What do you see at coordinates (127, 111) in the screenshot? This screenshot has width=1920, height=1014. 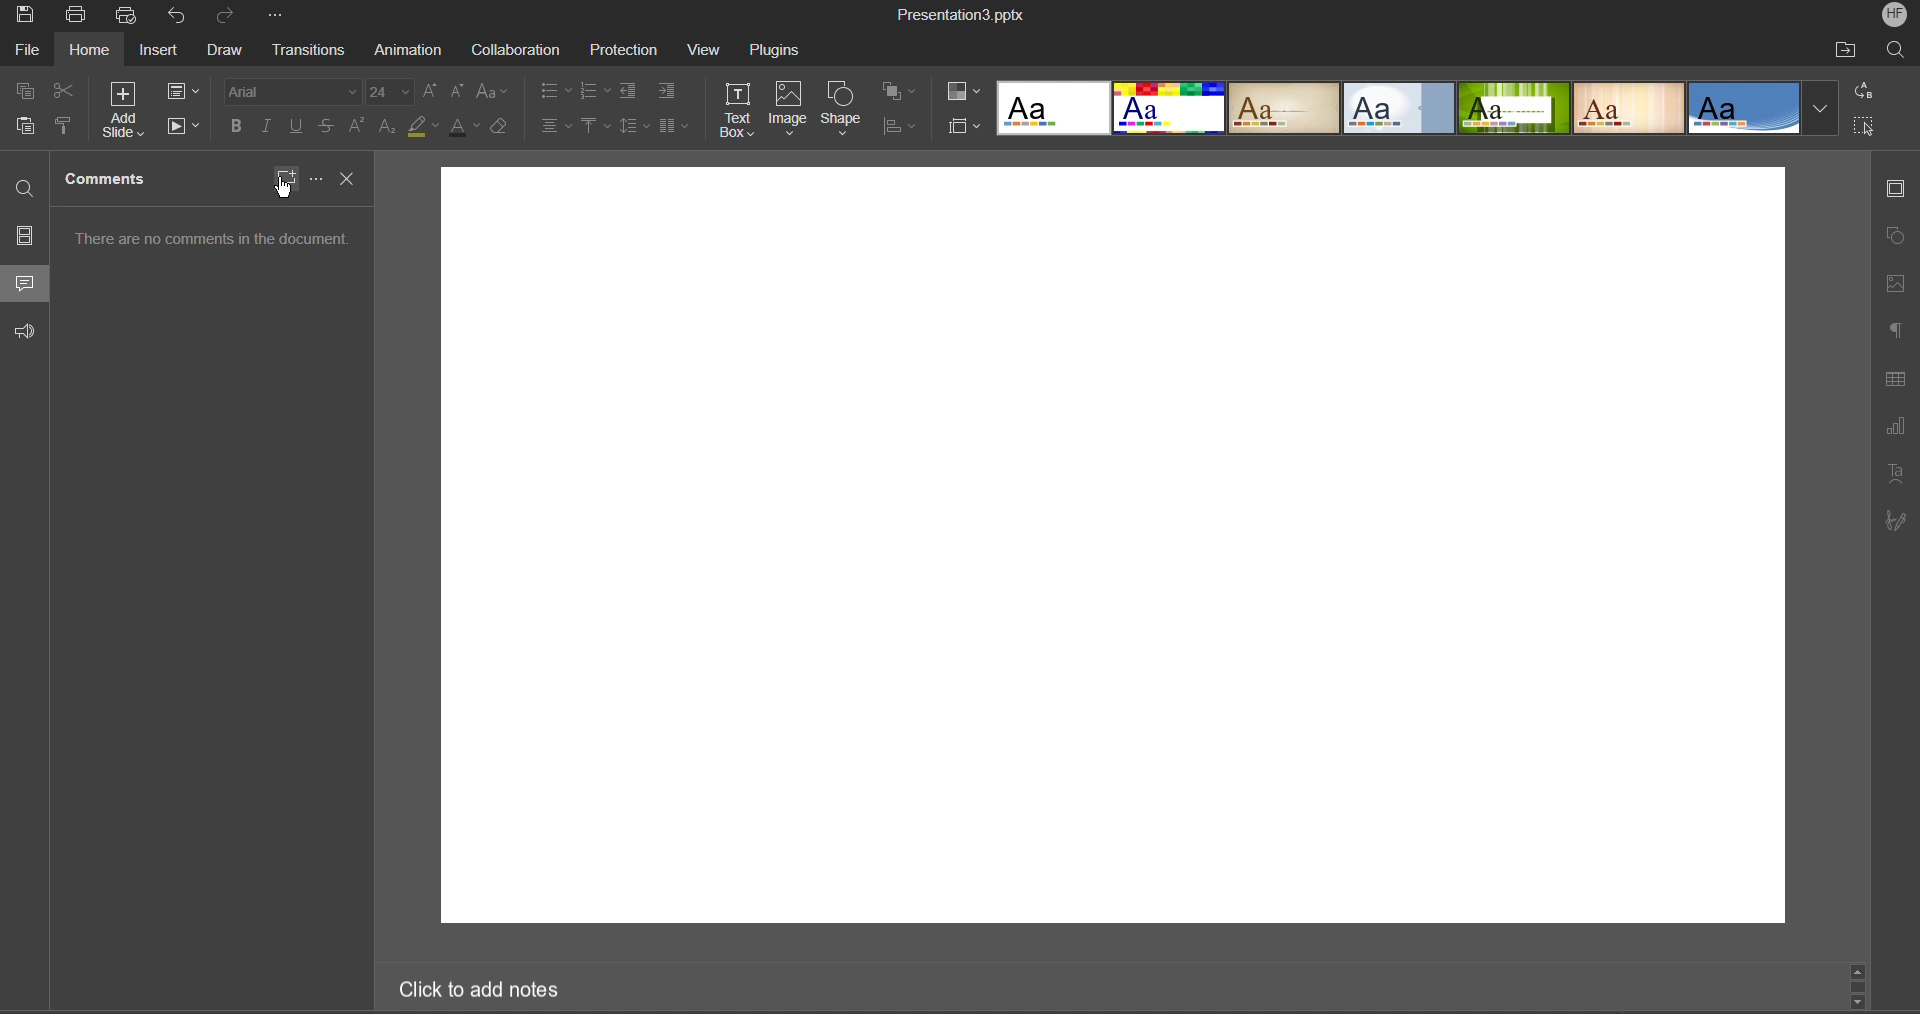 I see `Add Slide` at bounding box center [127, 111].